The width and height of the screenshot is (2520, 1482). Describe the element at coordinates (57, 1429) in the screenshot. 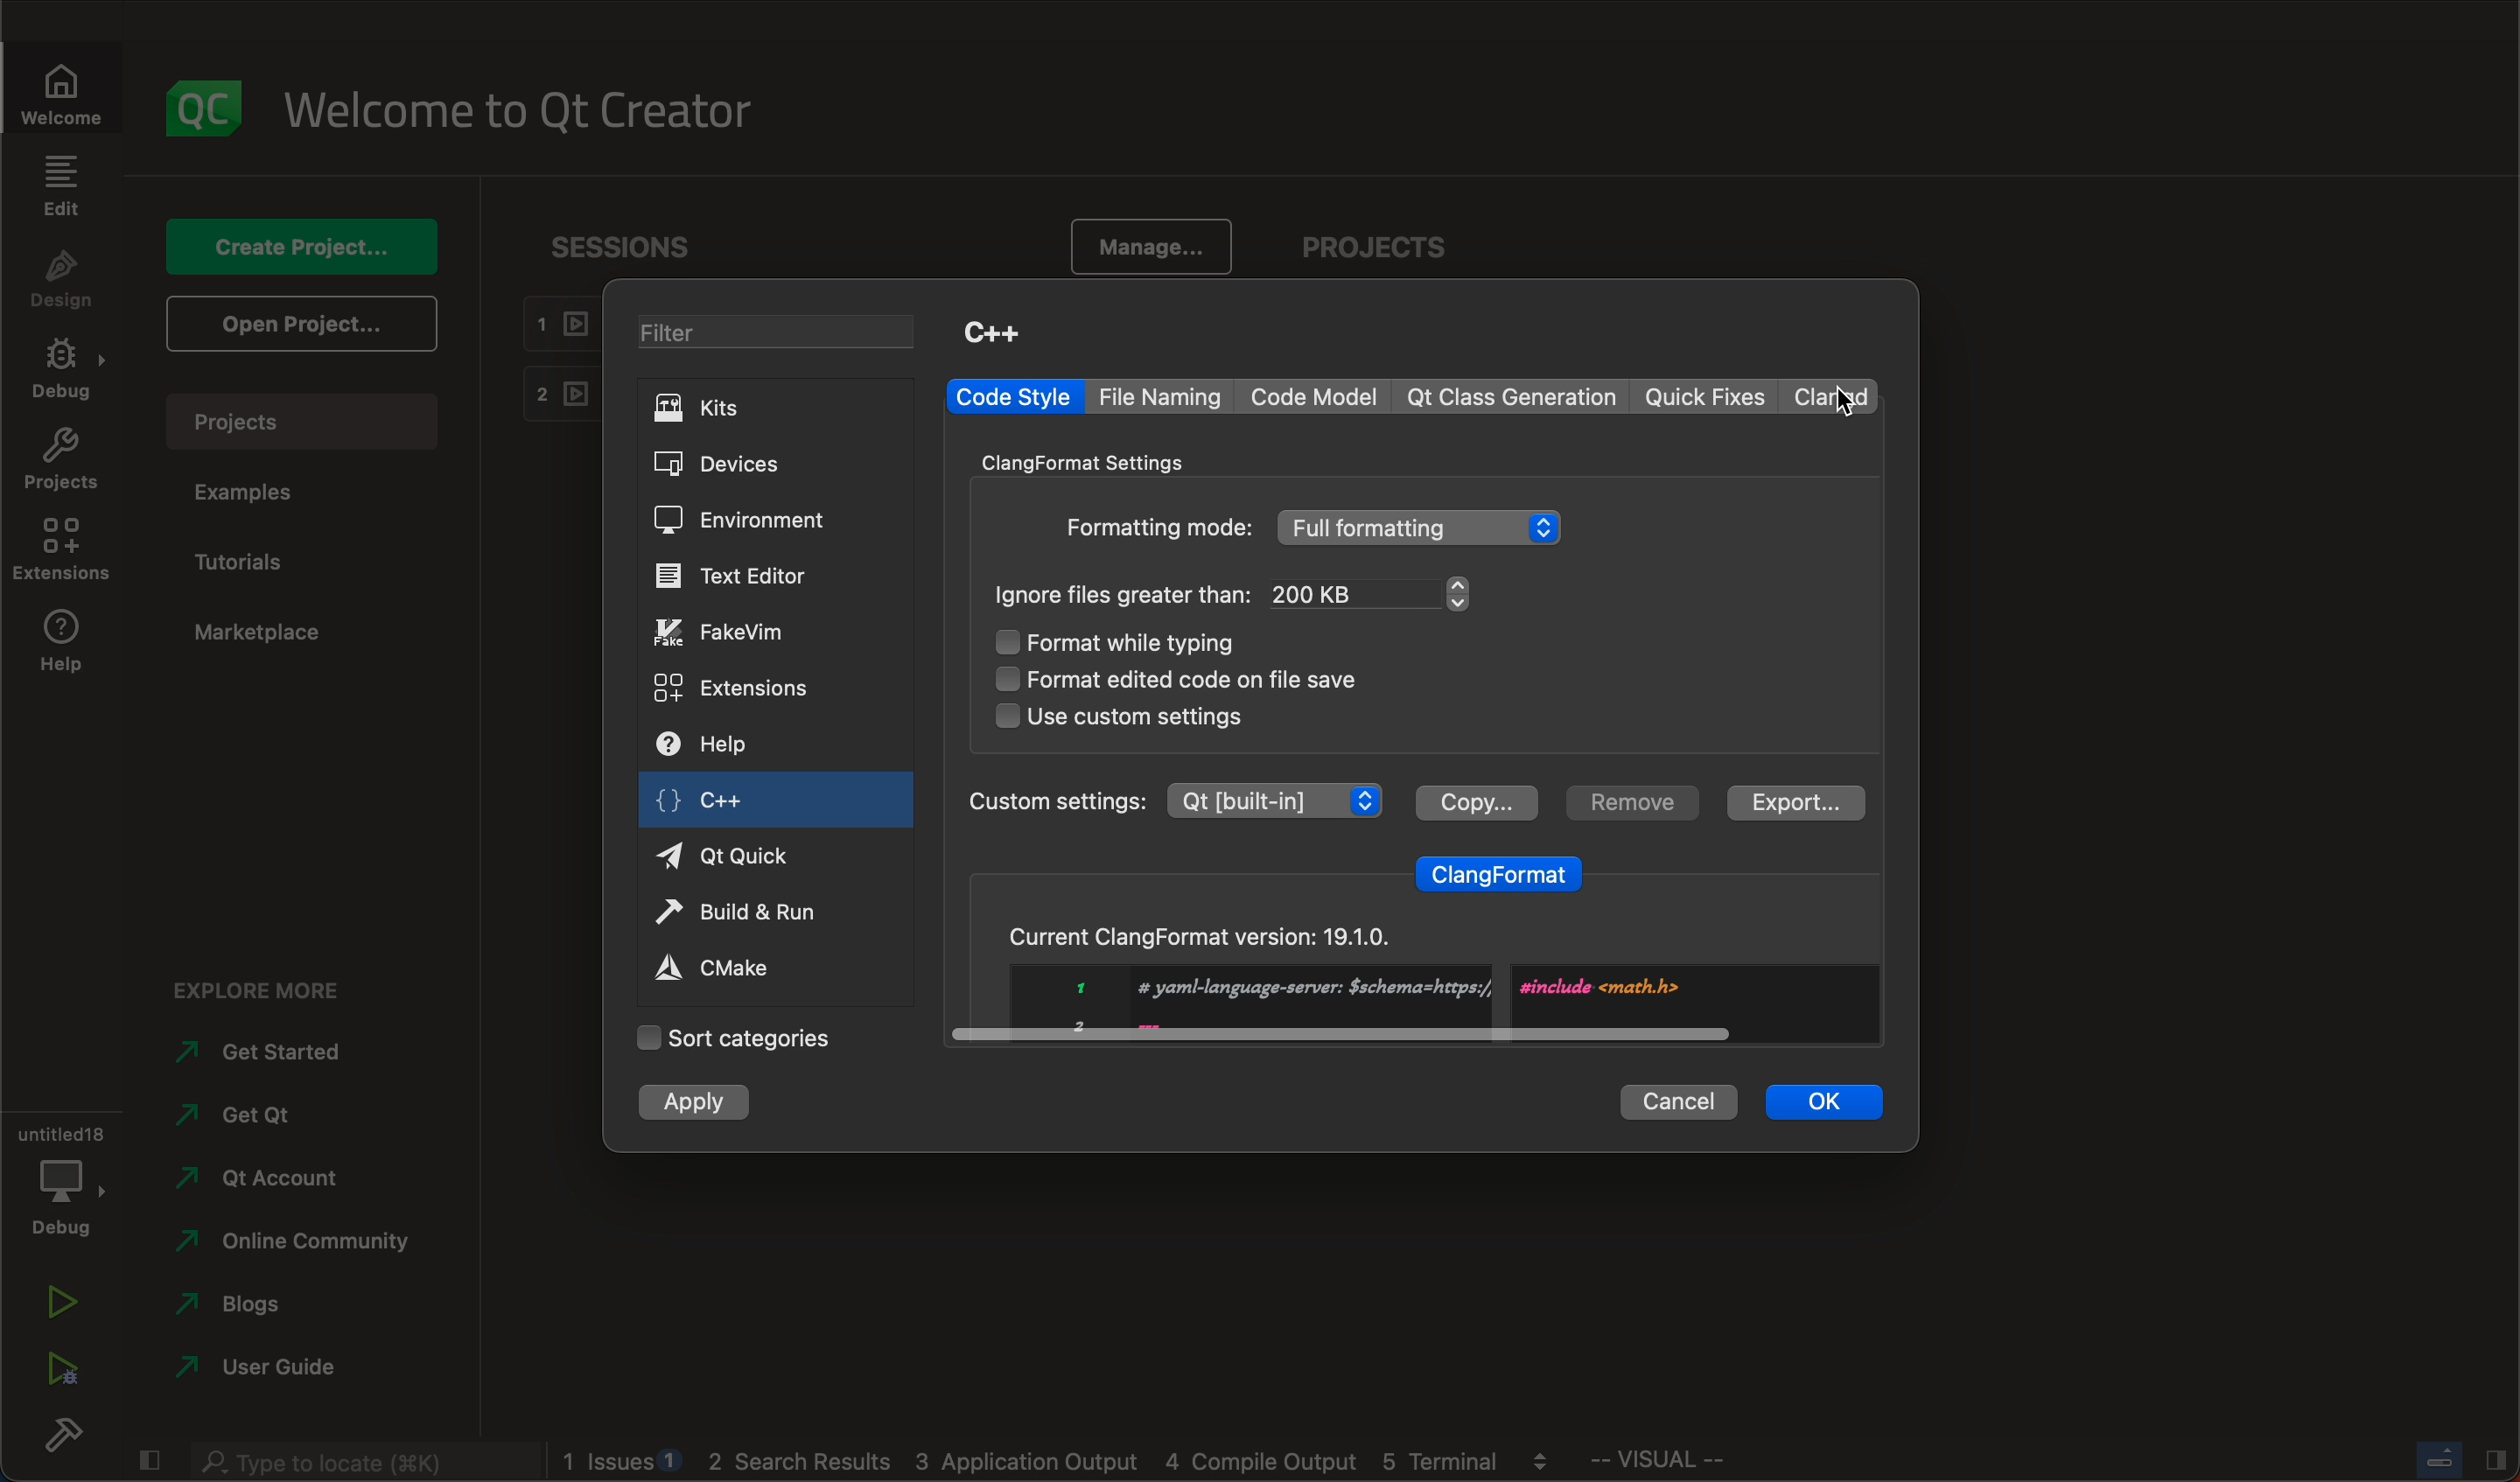

I see `build` at that location.